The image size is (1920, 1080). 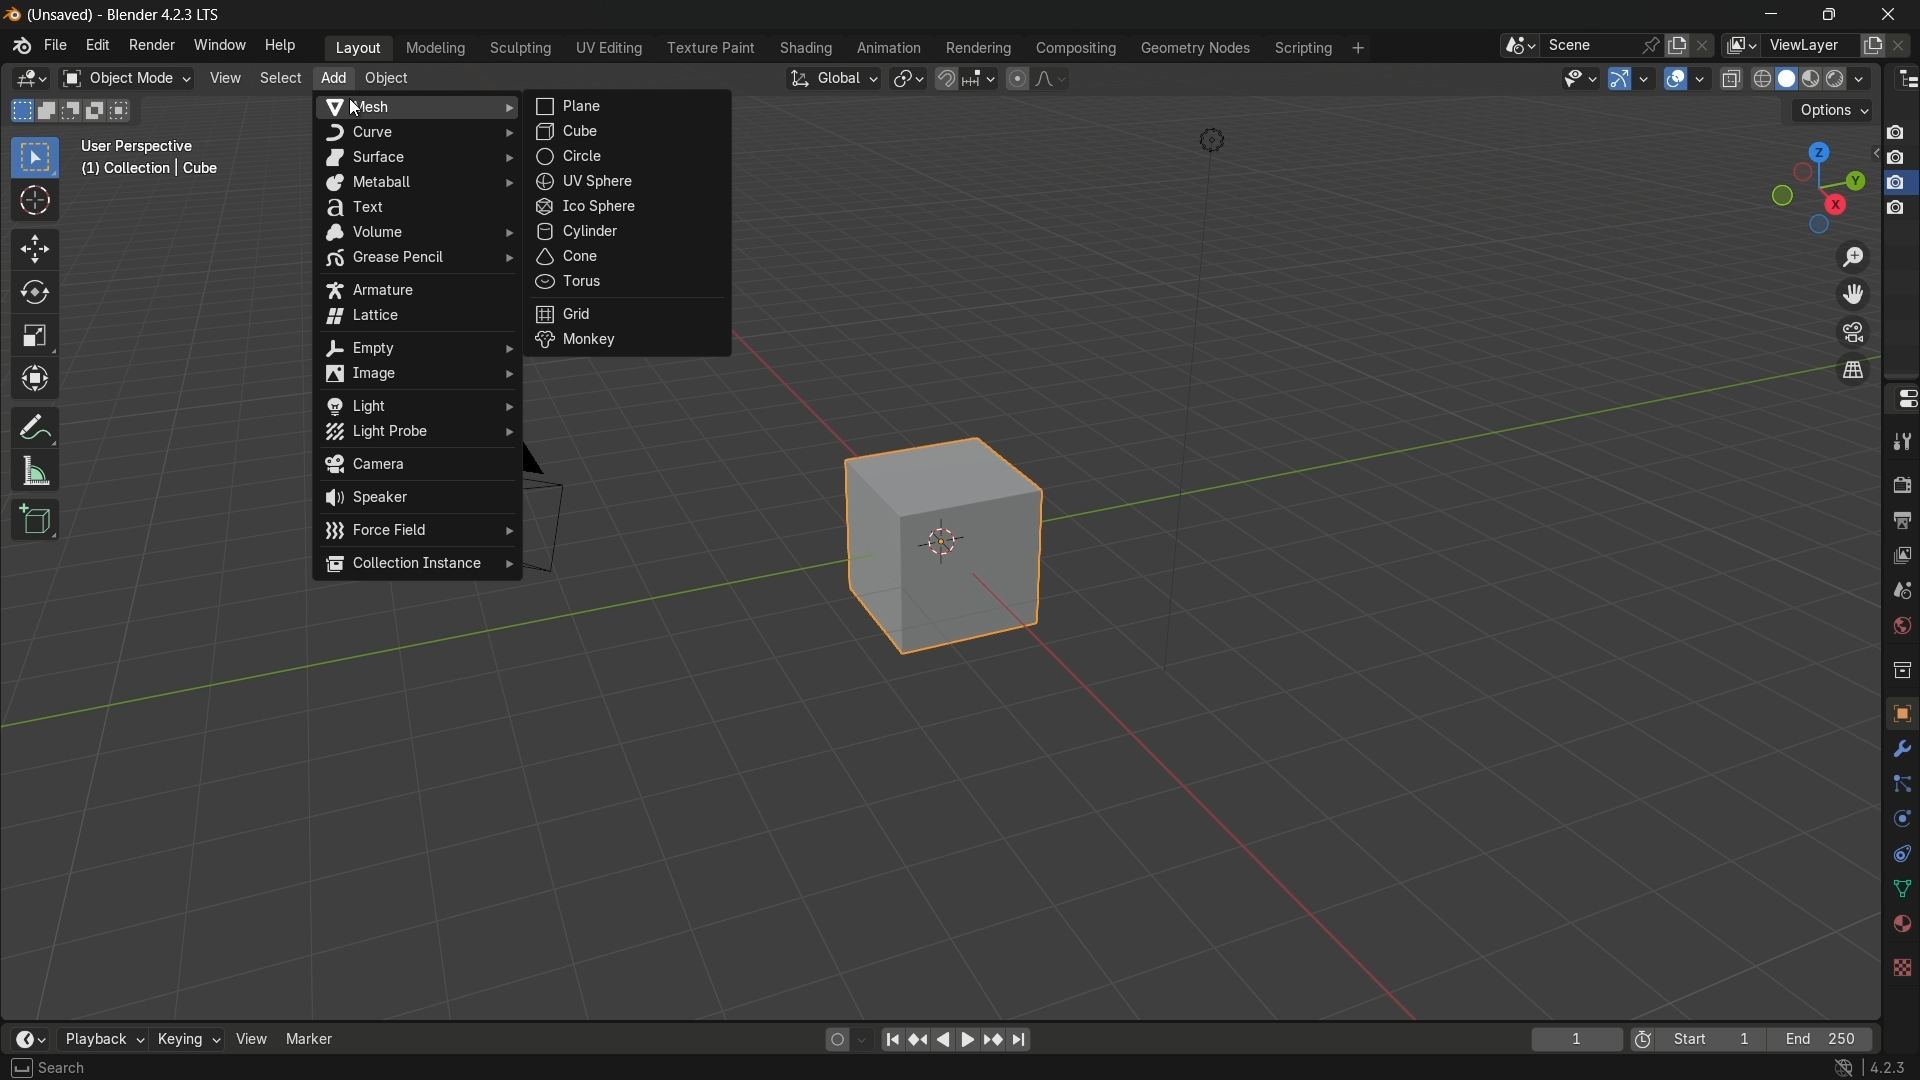 What do you see at coordinates (1894, 157) in the screenshot?
I see `layer 2` at bounding box center [1894, 157].